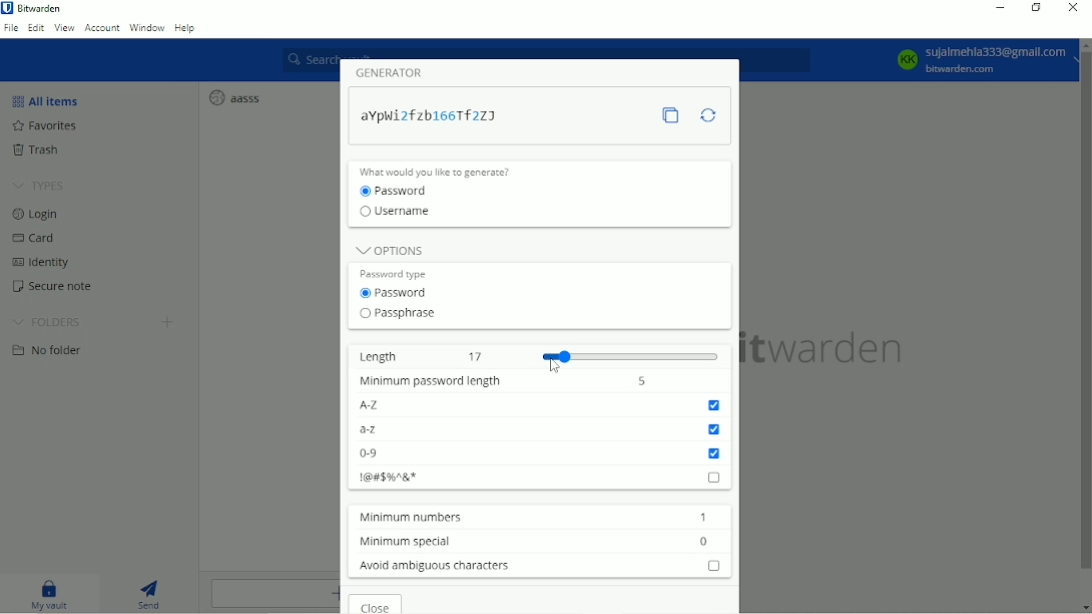 The height and width of the screenshot is (614, 1092). Describe the element at coordinates (64, 29) in the screenshot. I see `View` at that location.